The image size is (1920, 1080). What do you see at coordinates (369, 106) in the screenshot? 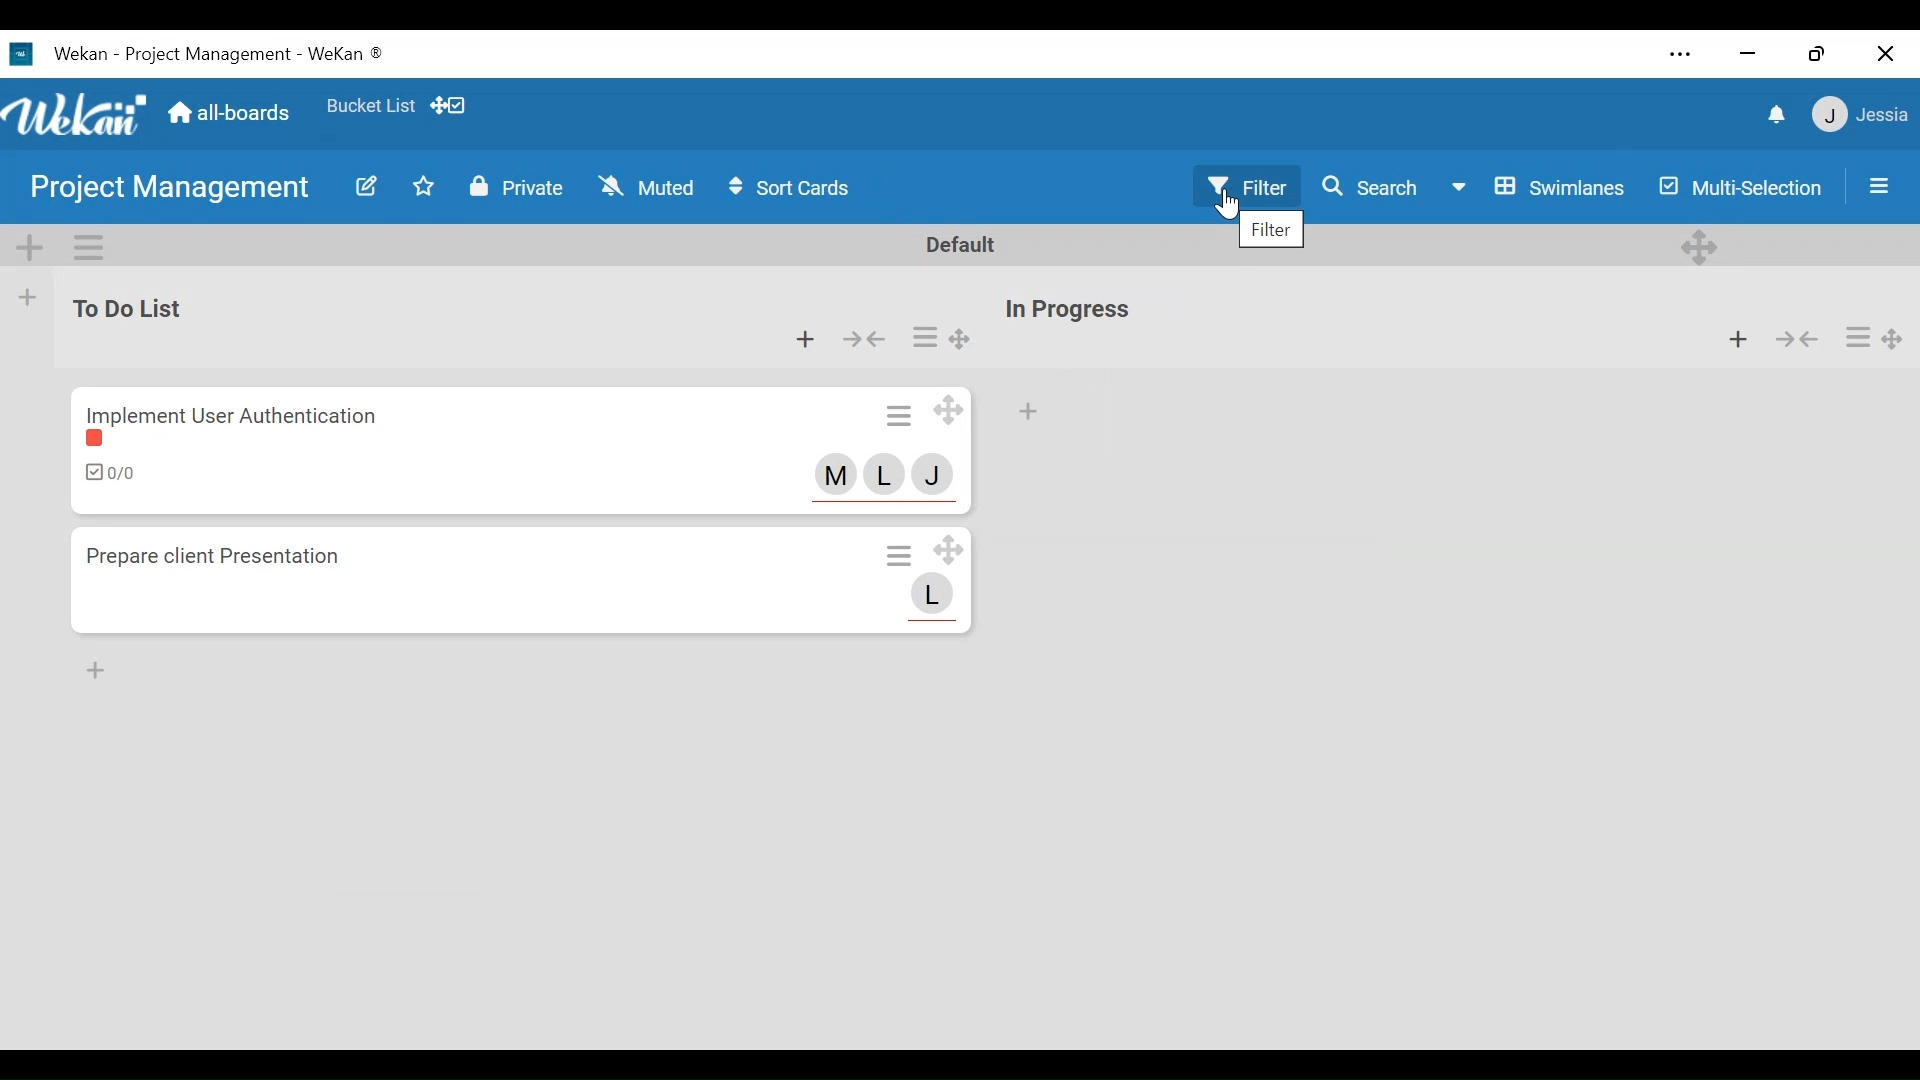
I see `Favorite` at bounding box center [369, 106].